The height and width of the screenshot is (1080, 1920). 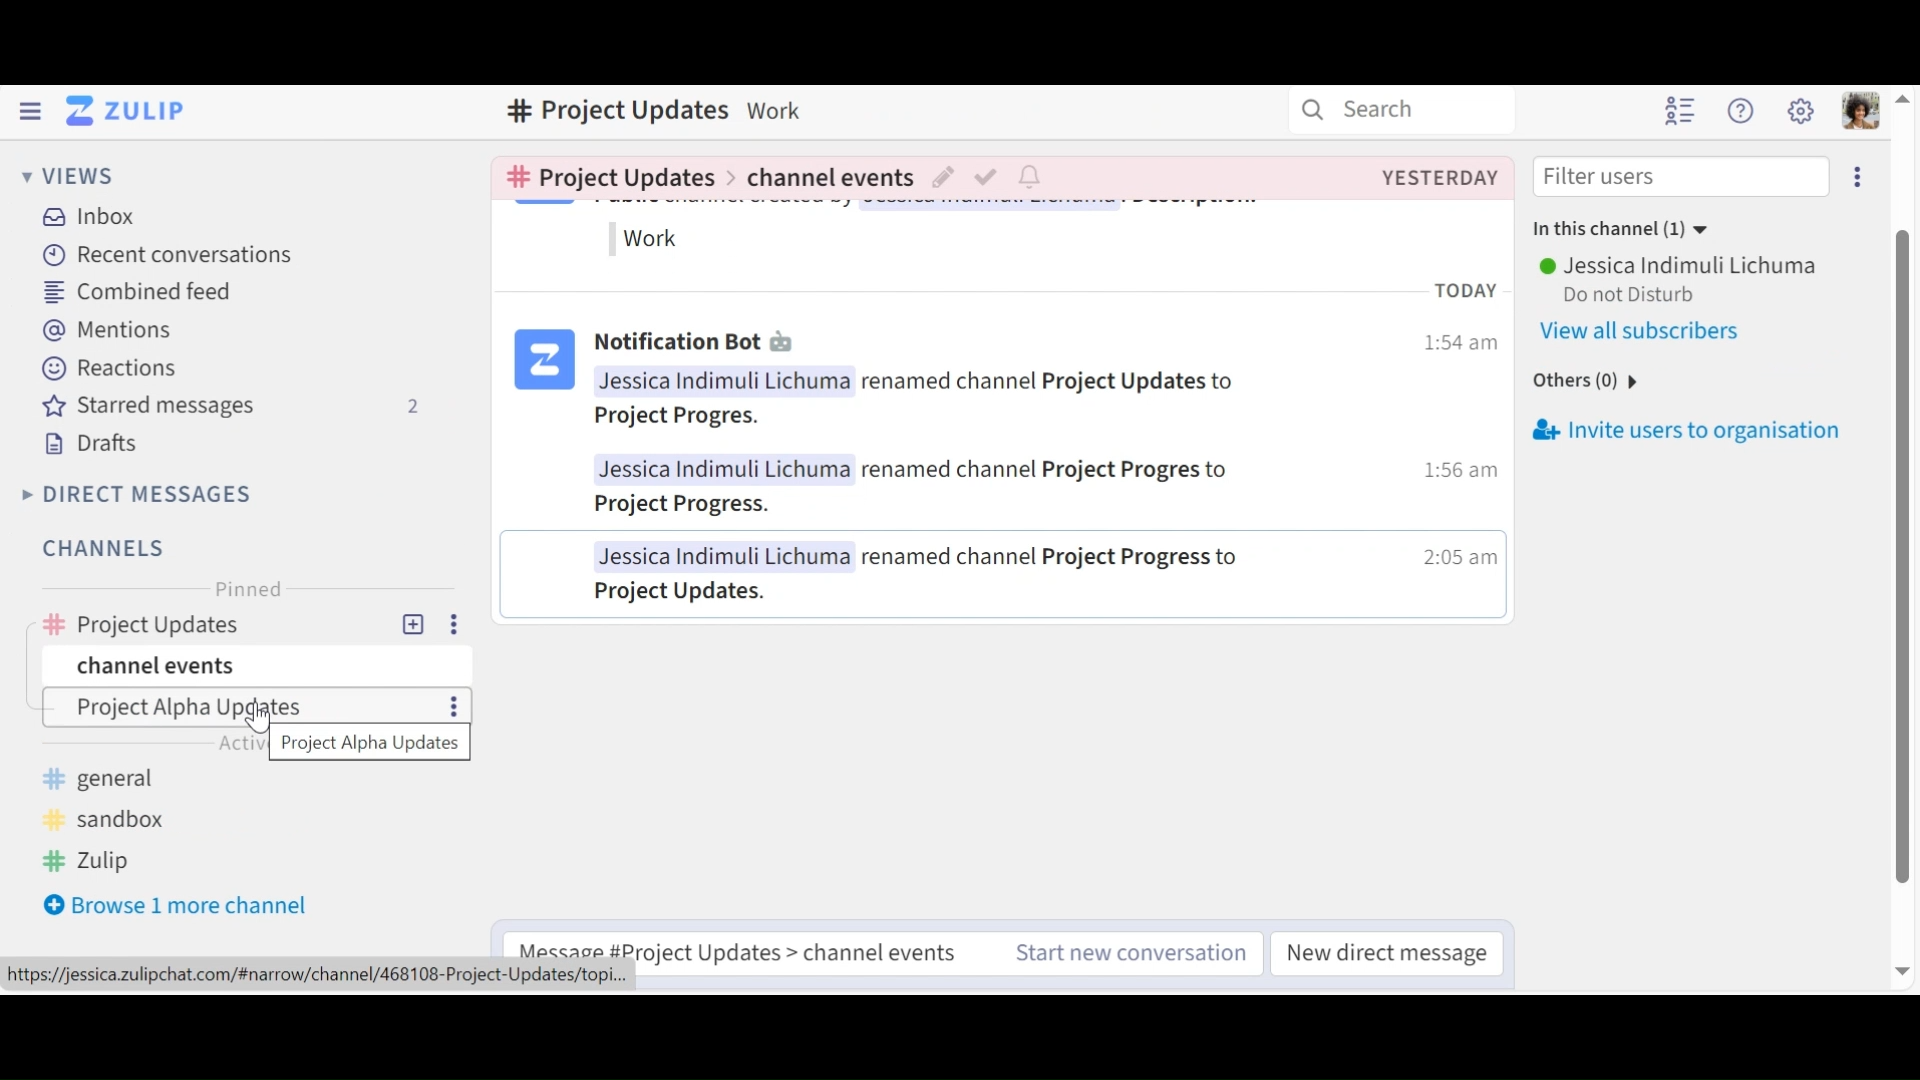 What do you see at coordinates (1473, 294) in the screenshot?
I see `TODAY` at bounding box center [1473, 294].